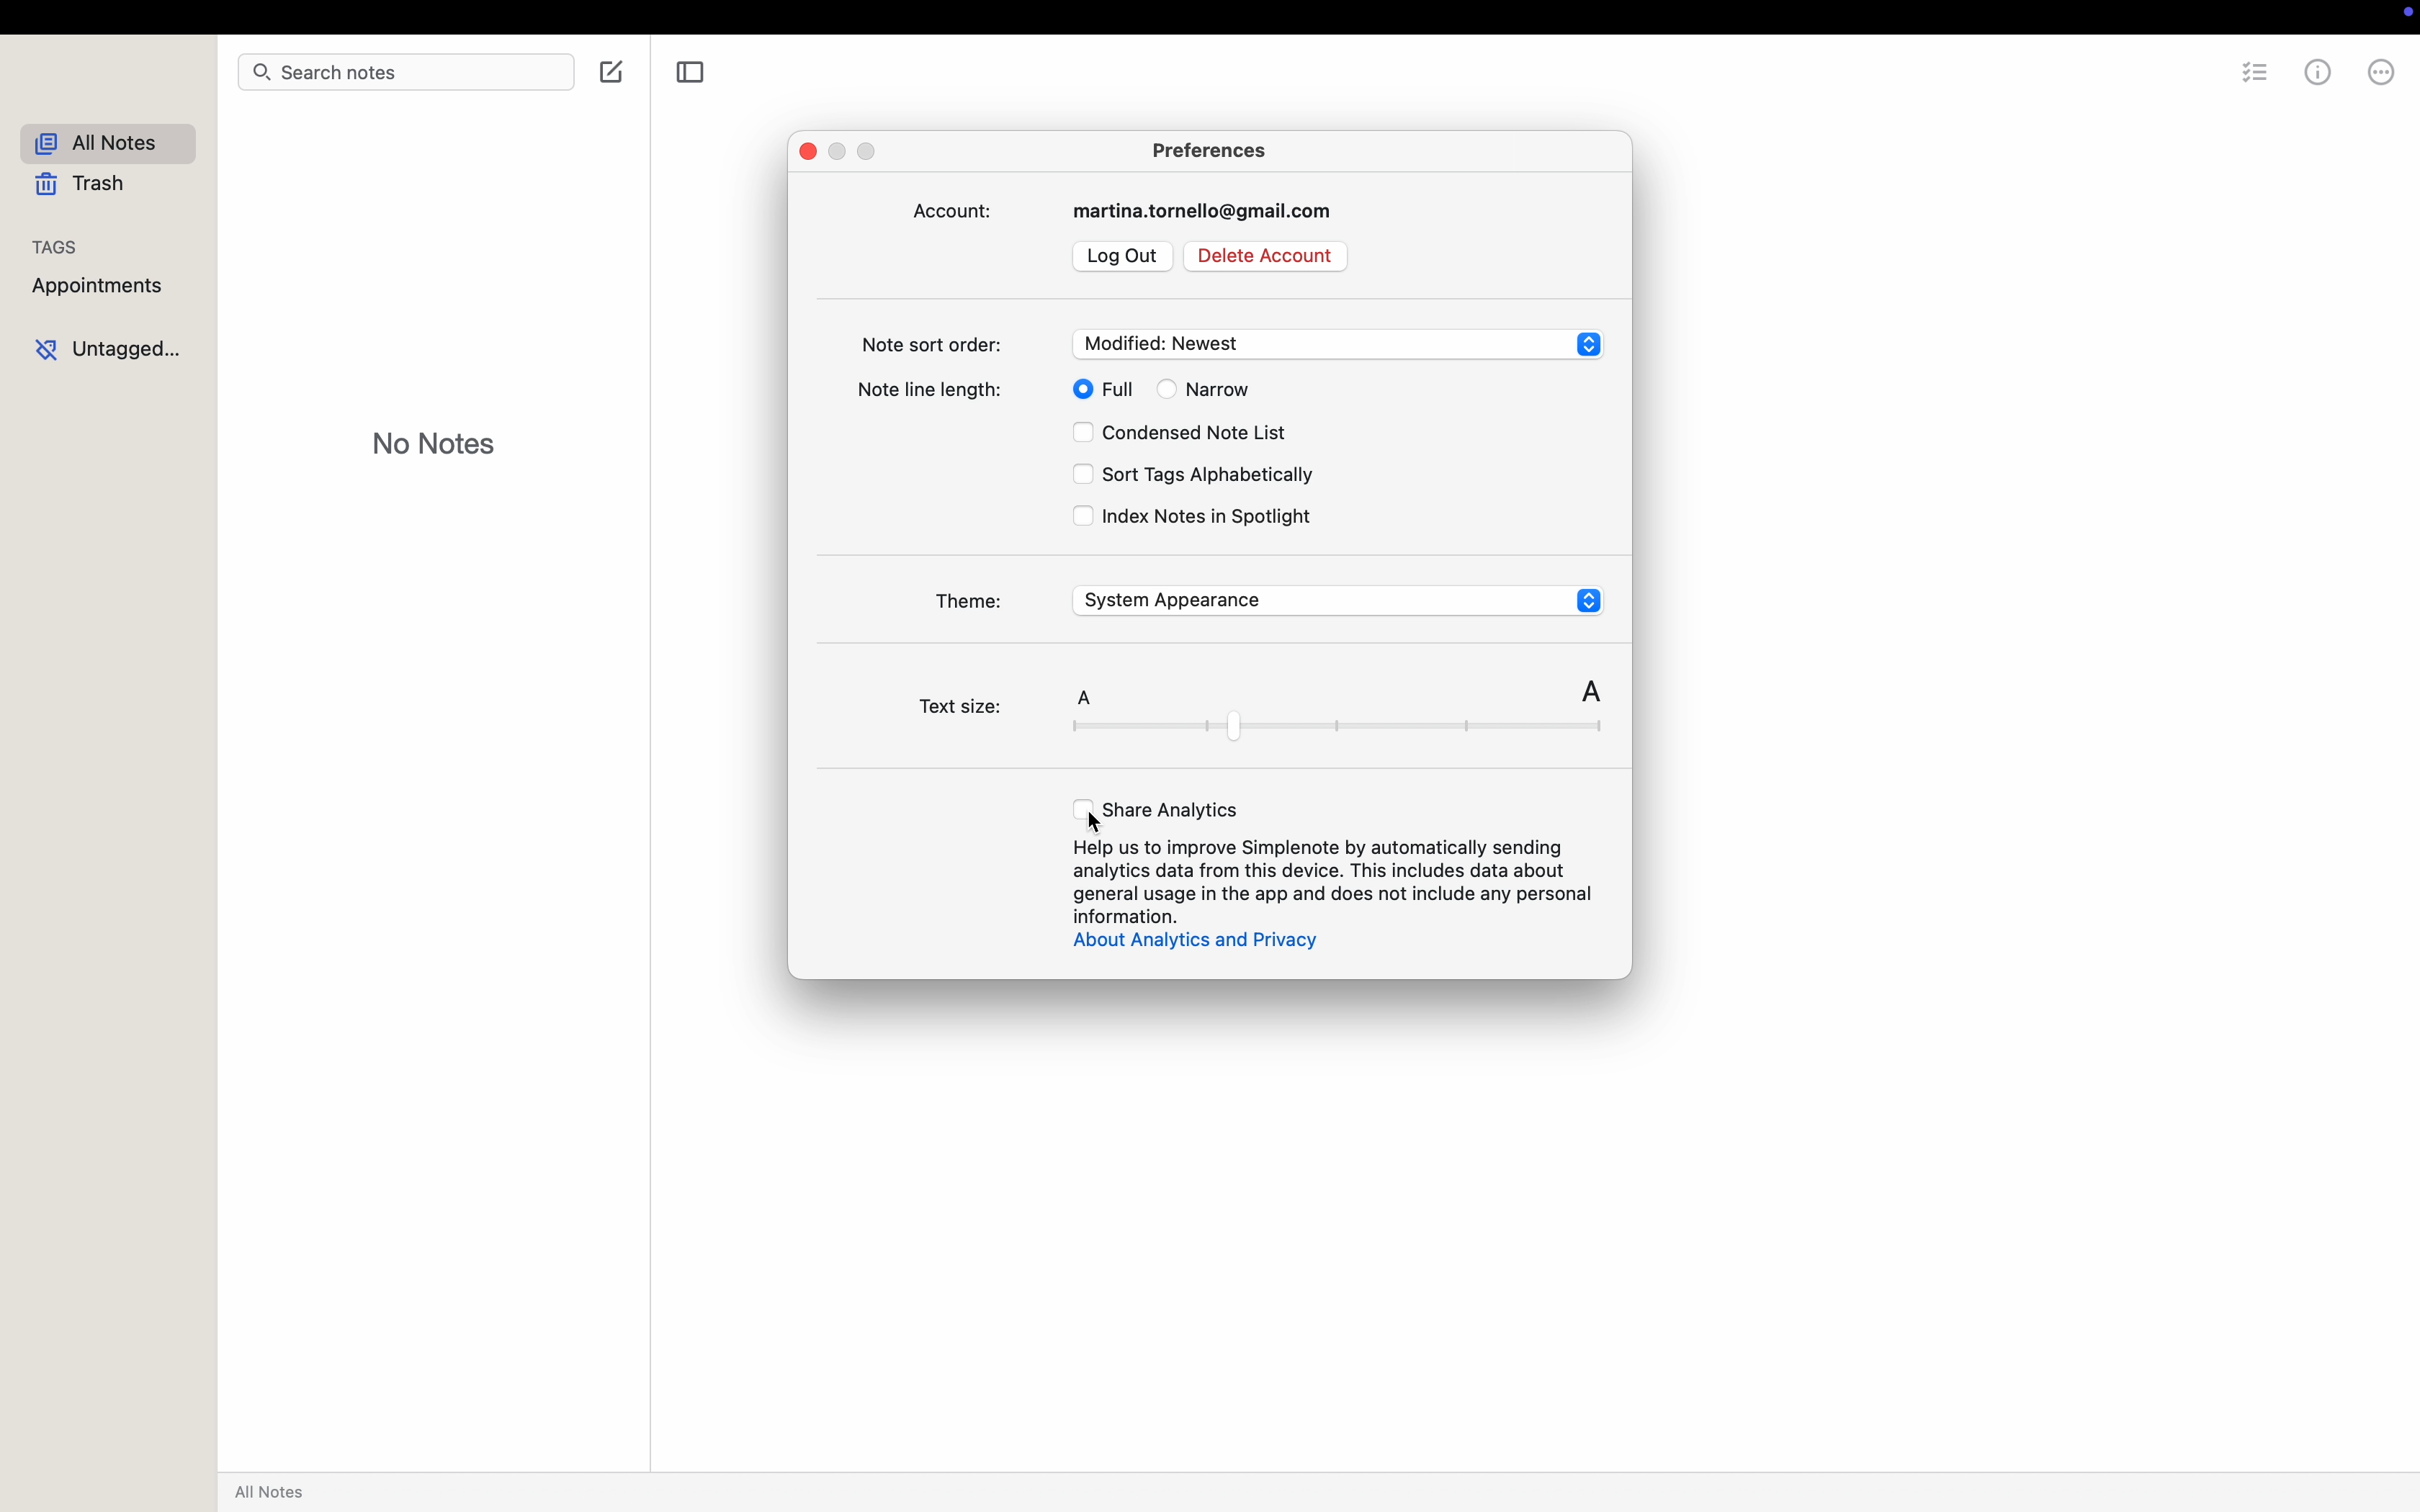 Image resolution: width=2420 pixels, height=1512 pixels. Describe the element at coordinates (933, 392) in the screenshot. I see `note line length` at that location.